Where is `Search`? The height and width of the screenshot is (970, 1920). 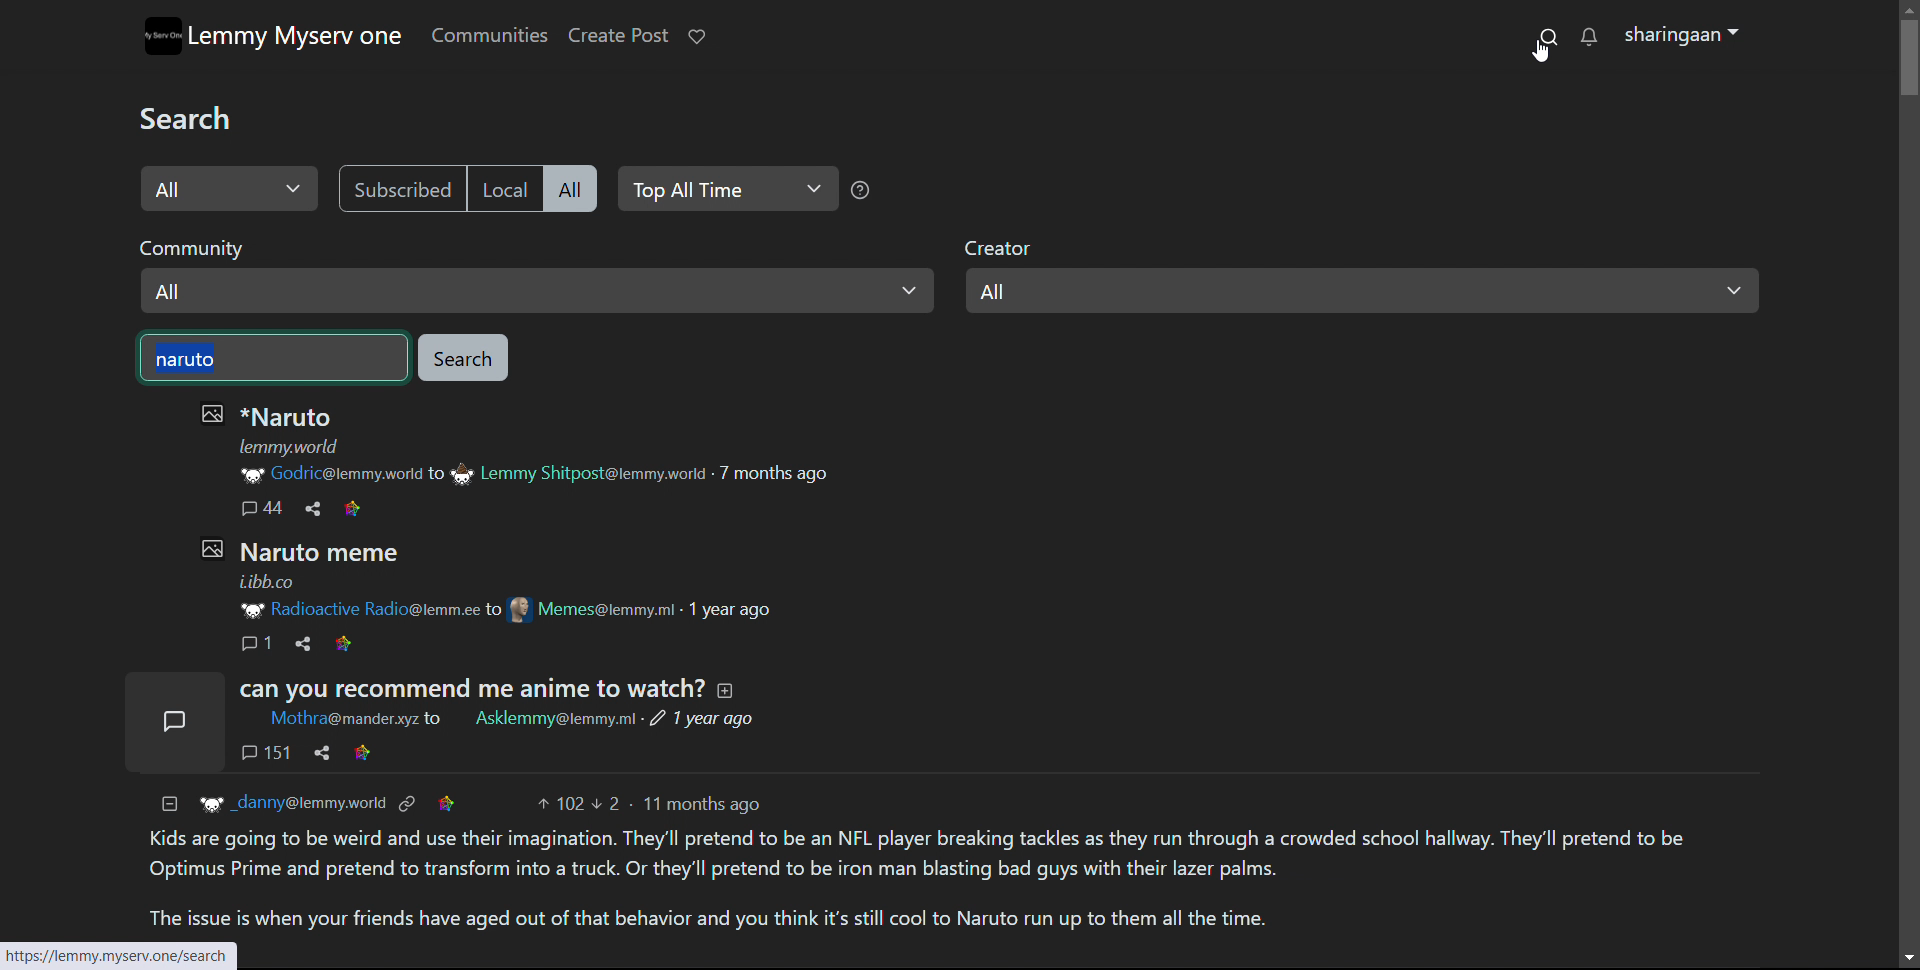
Search is located at coordinates (198, 118).